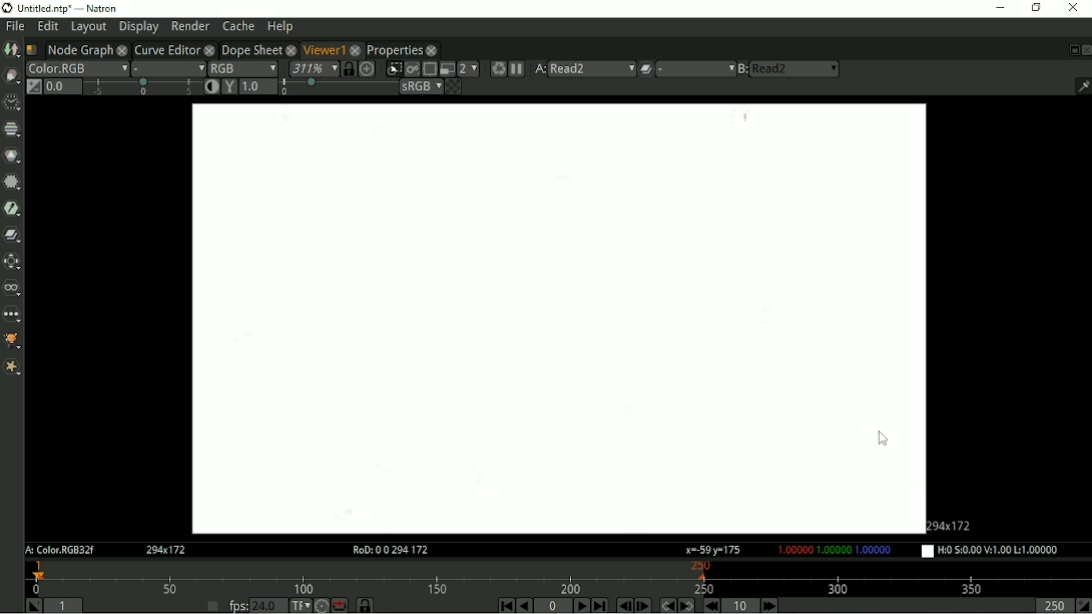 This screenshot has width=1092, height=614. I want to click on Viewer, so click(321, 48).